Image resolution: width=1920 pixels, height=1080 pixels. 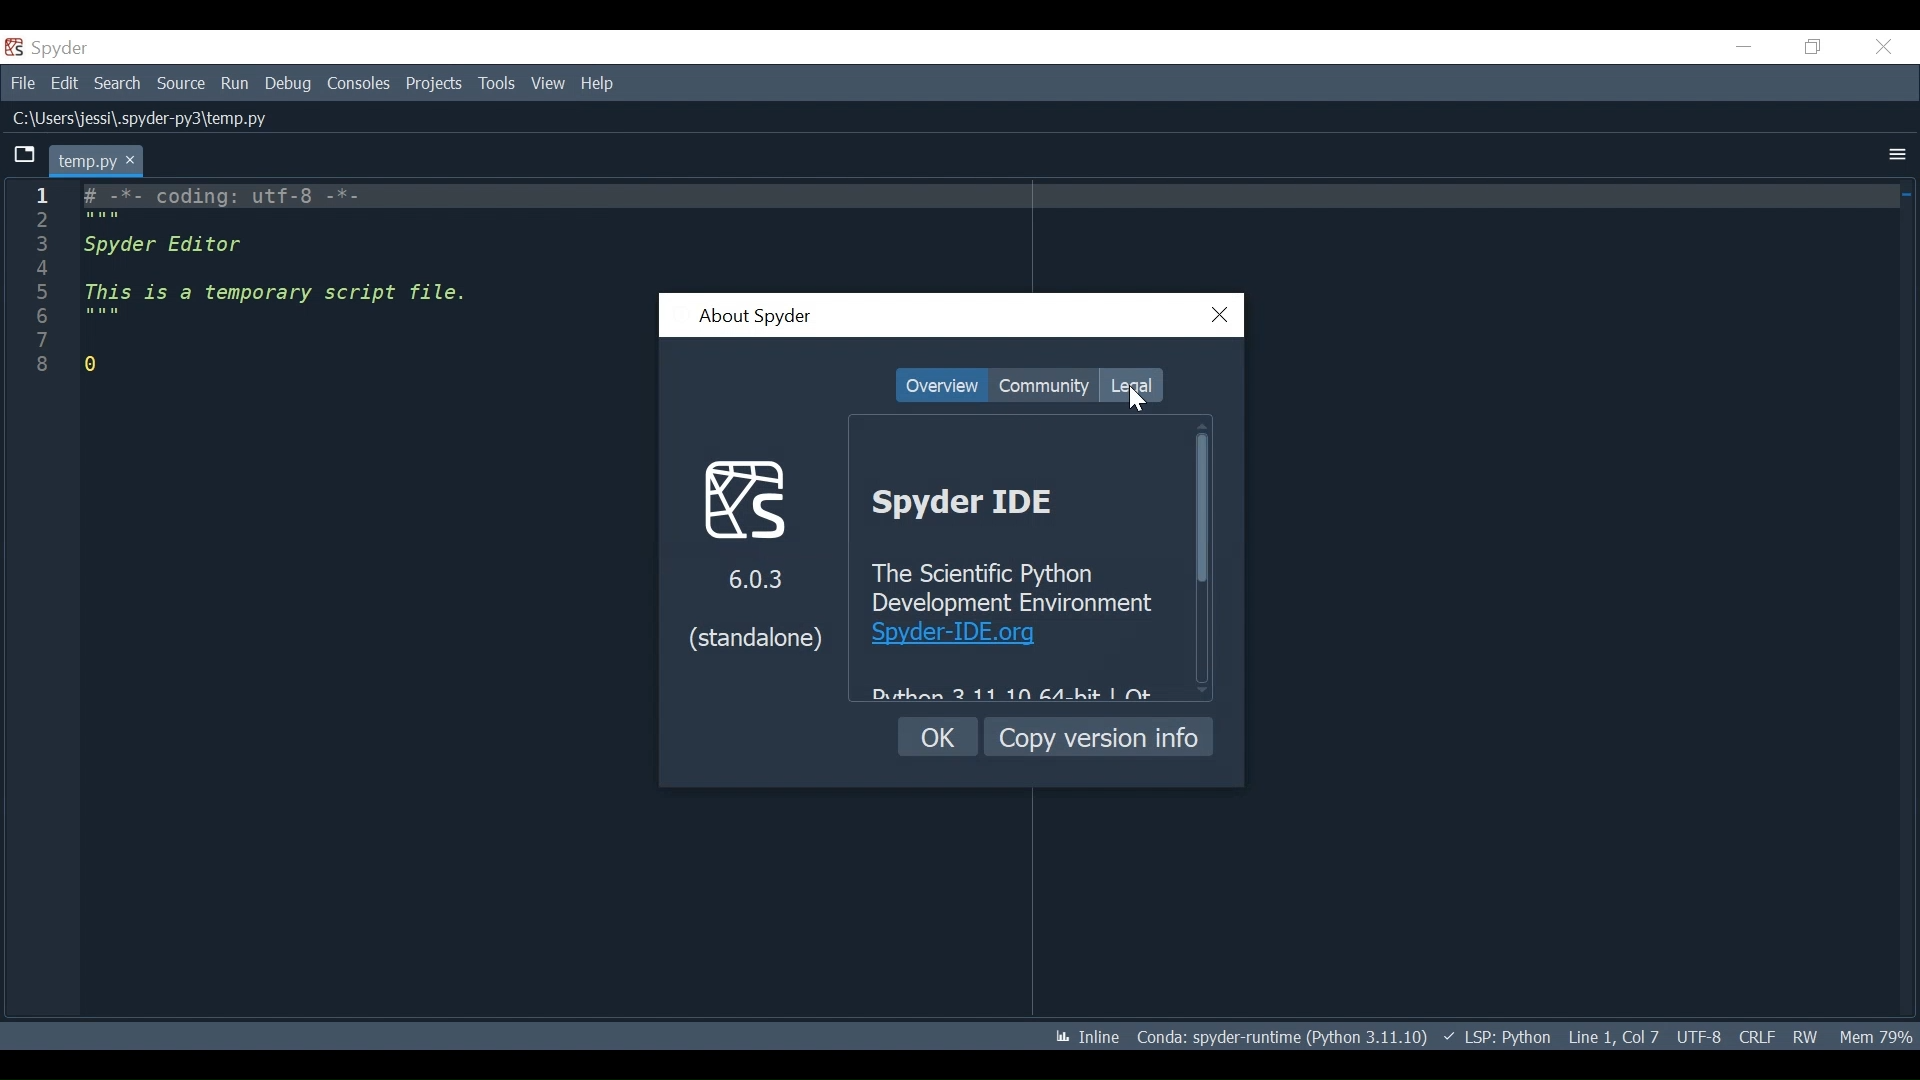 What do you see at coordinates (1804, 1036) in the screenshot?
I see `RW` at bounding box center [1804, 1036].